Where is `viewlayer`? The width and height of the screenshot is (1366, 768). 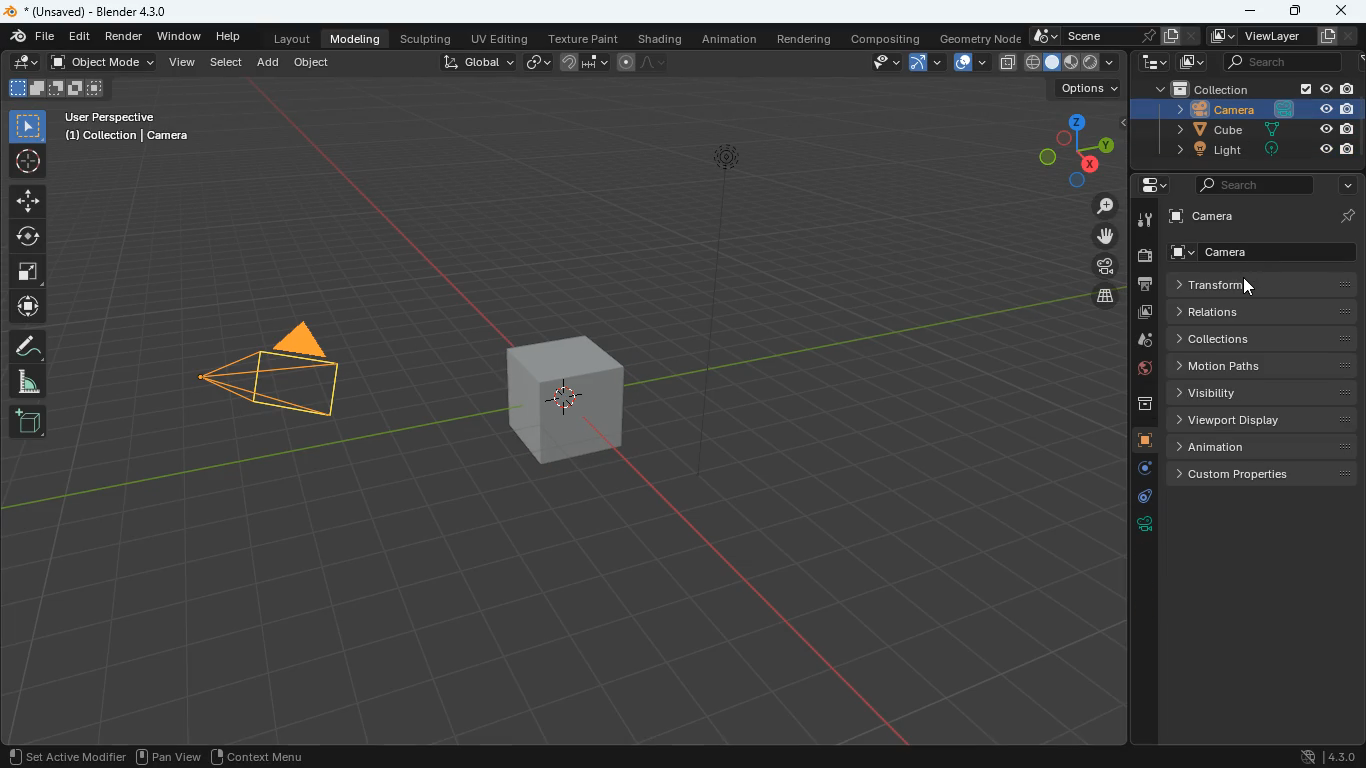
viewlayer is located at coordinates (1280, 36).